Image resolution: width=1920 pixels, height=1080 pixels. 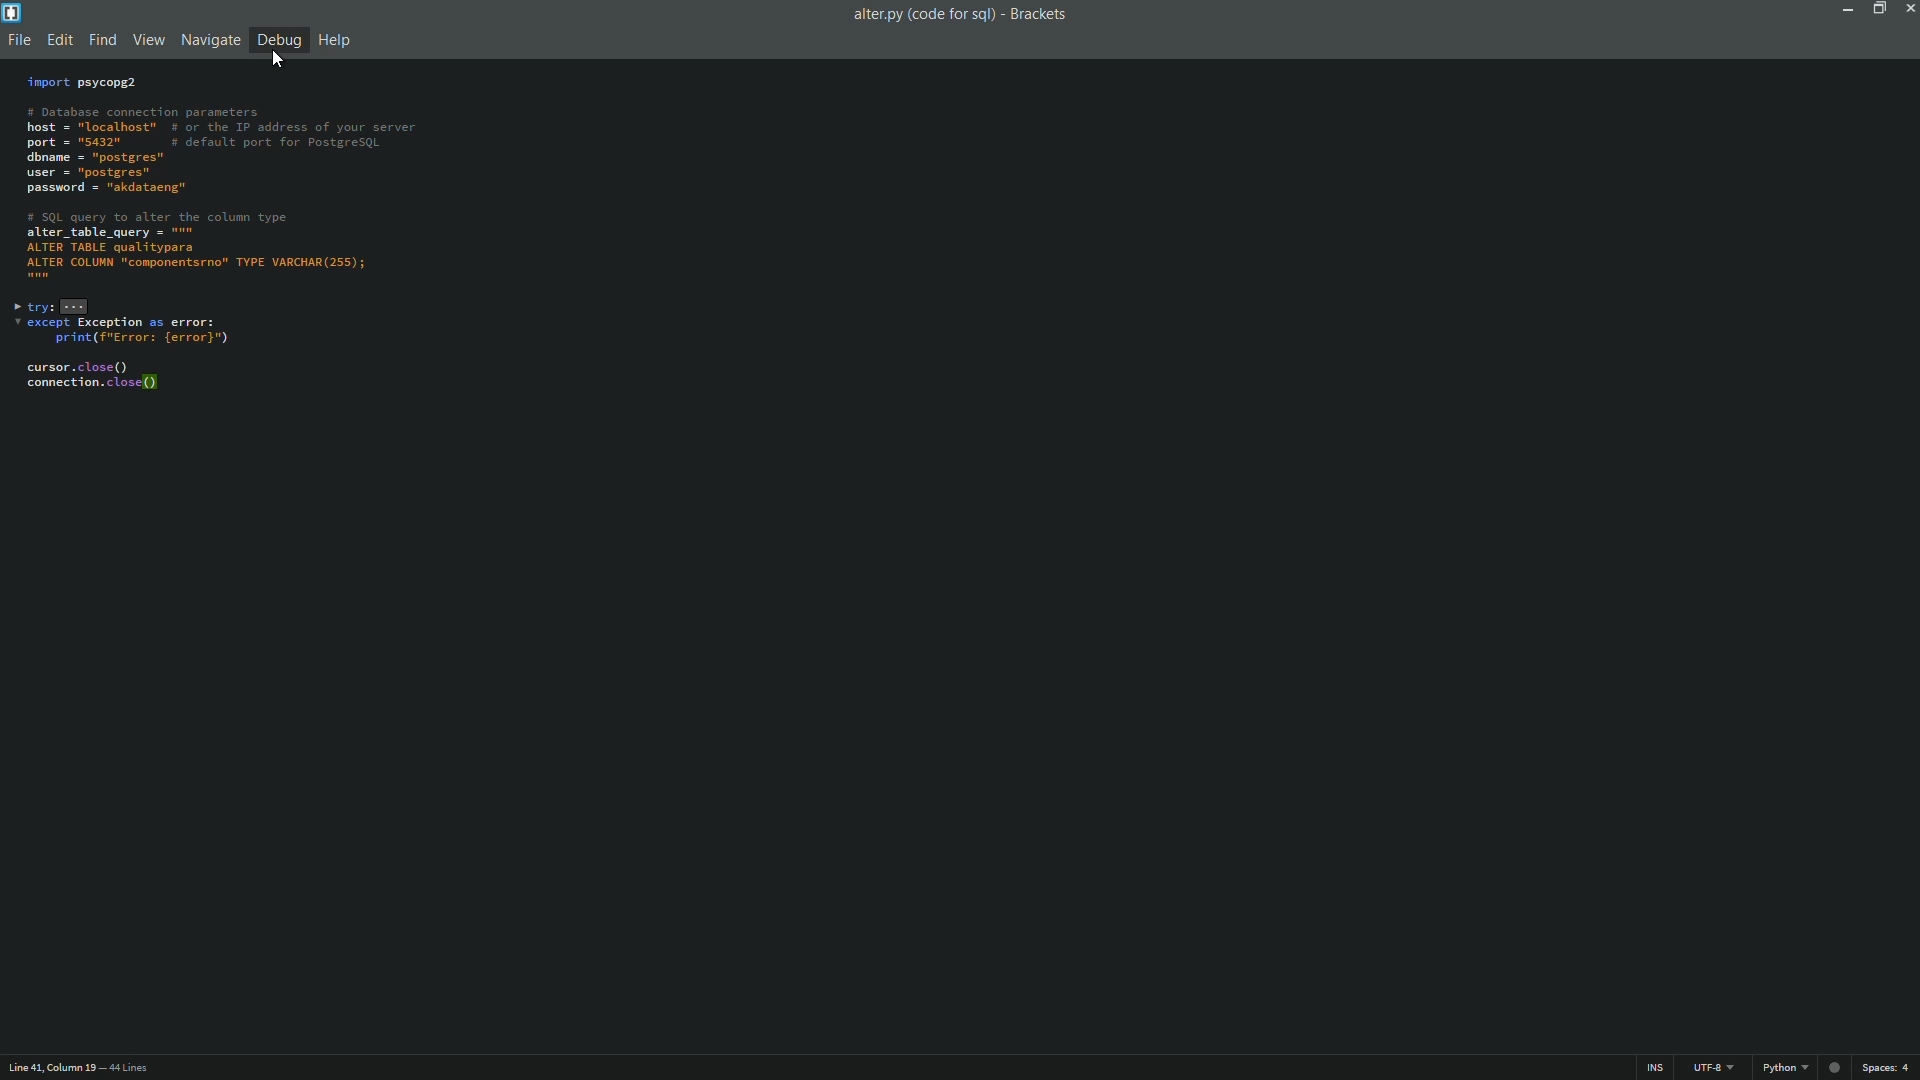 I want to click on File name, so click(x=919, y=15).